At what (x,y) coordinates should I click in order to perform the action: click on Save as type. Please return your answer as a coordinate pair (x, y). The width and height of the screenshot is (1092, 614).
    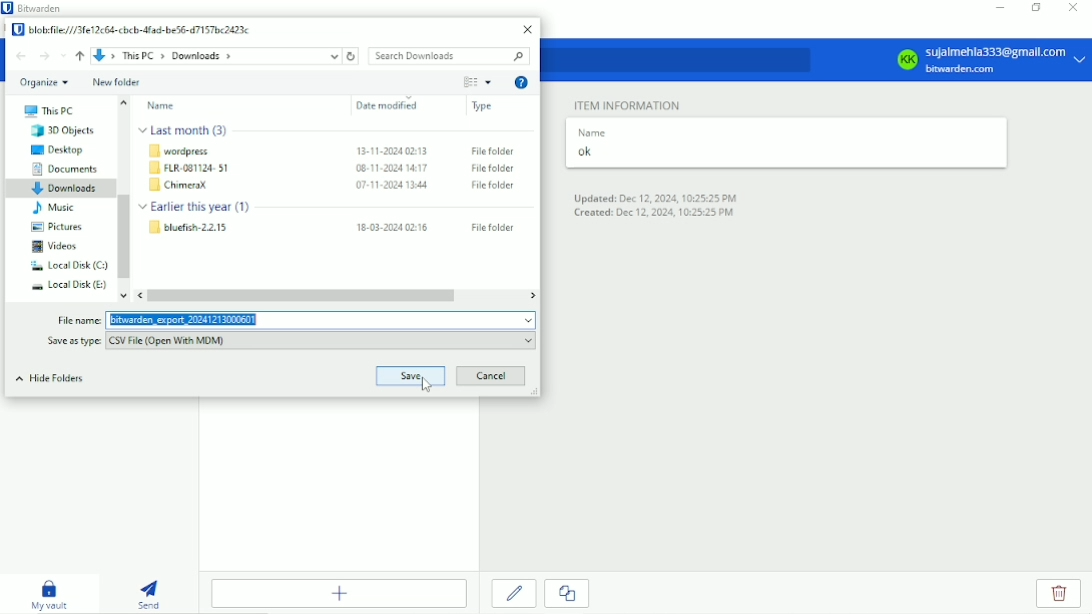
    Looking at the image, I should click on (69, 341).